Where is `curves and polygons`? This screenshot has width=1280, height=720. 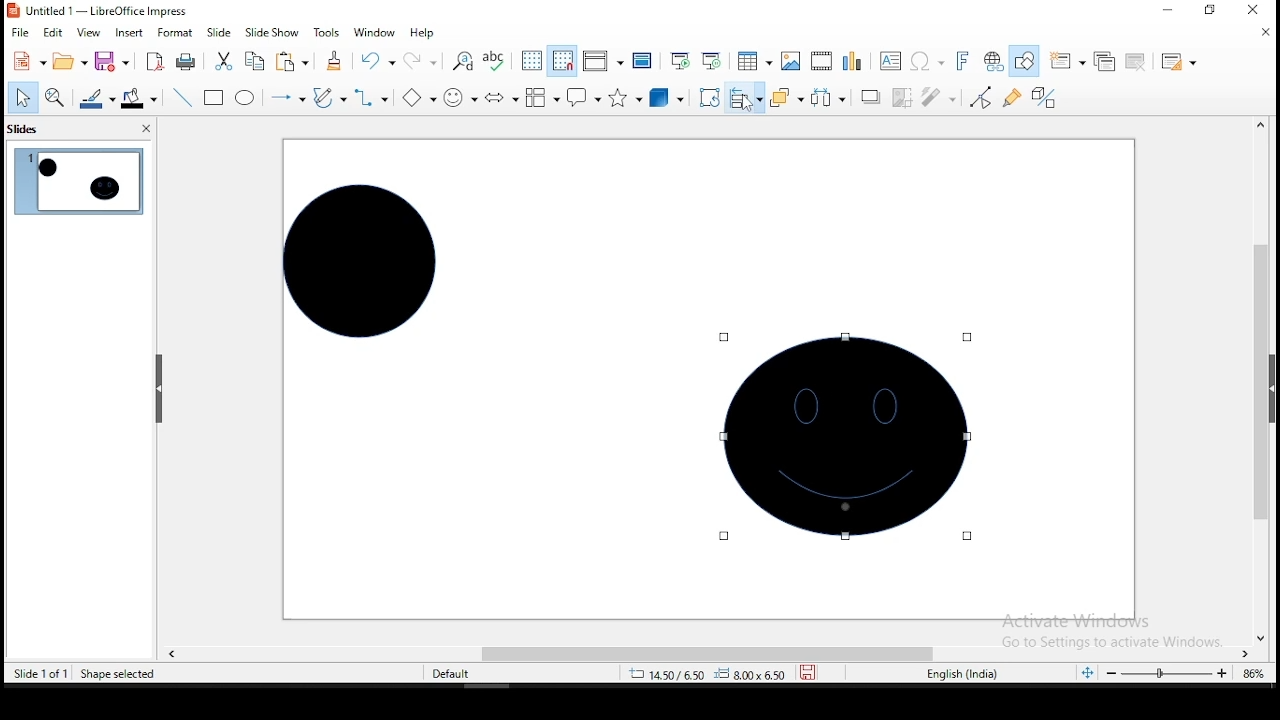 curves and polygons is located at coordinates (330, 96).